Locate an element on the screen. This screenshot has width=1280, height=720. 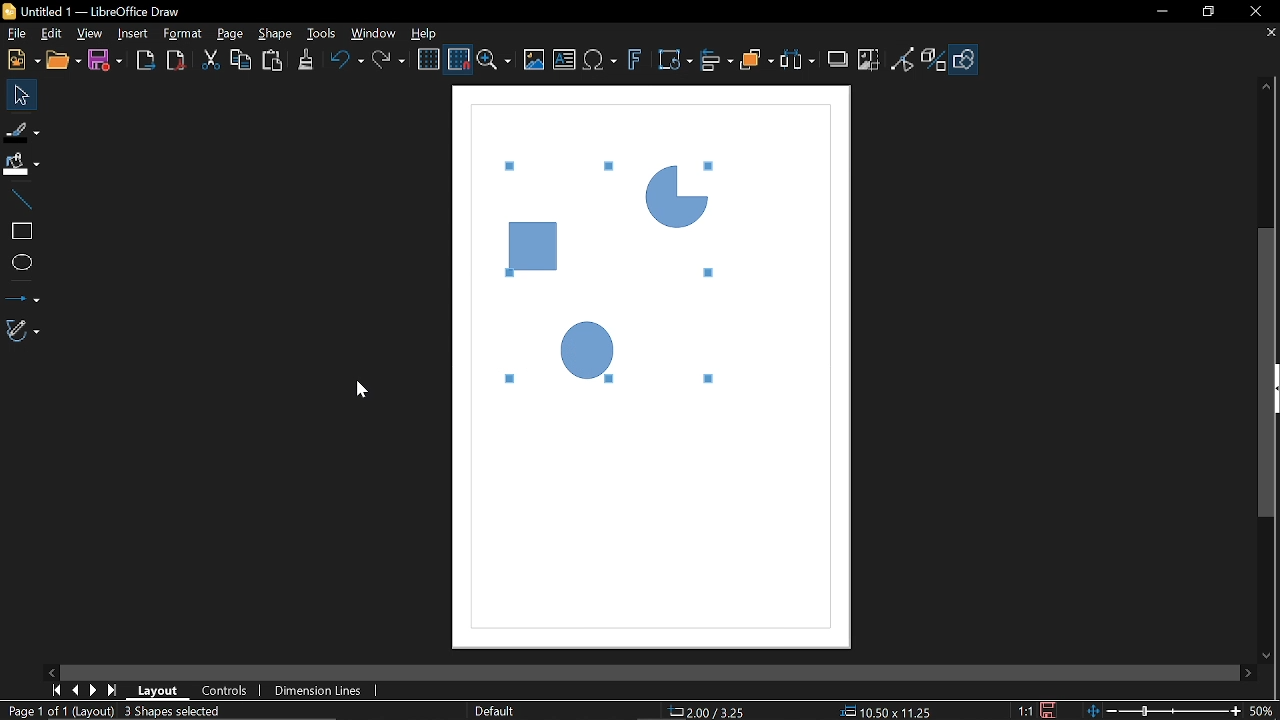
Snap to grid is located at coordinates (458, 58).